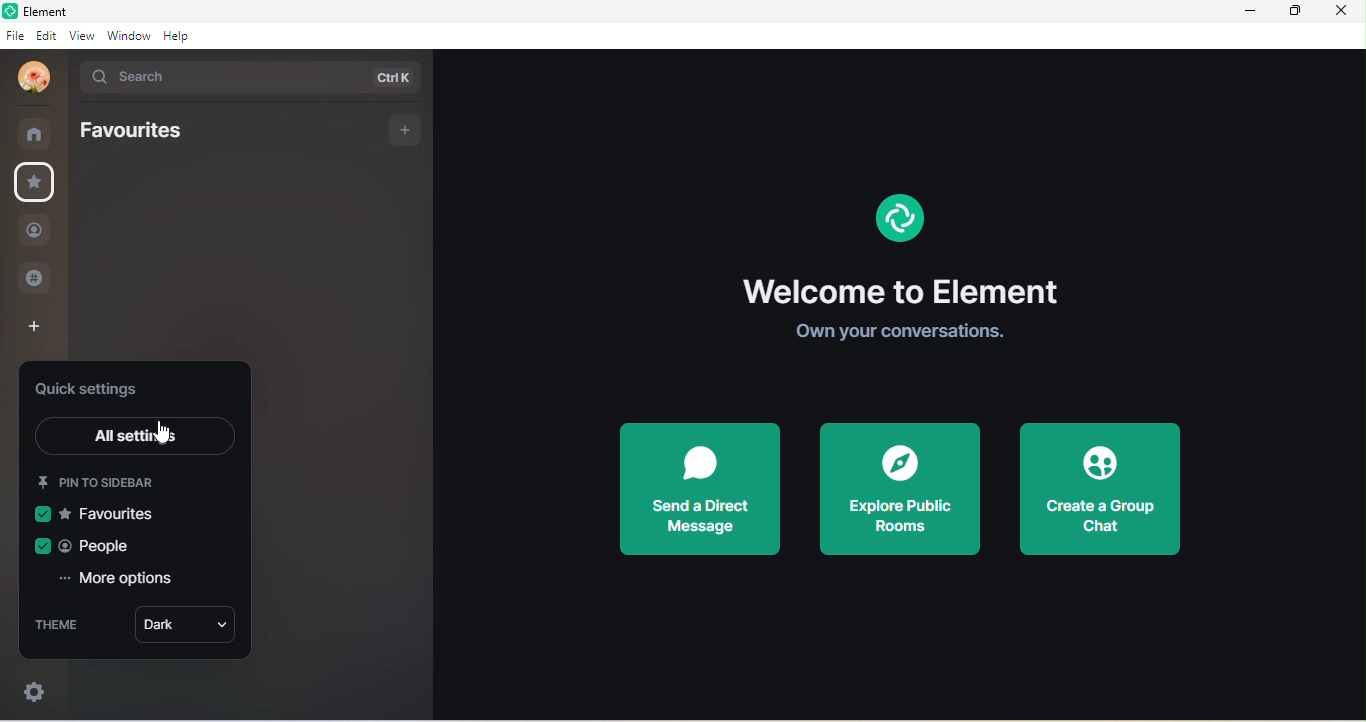 Image resolution: width=1366 pixels, height=722 pixels. What do you see at coordinates (103, 484) in the screenshot?
I see `pin to sidebar` at bounding box center [103, 484].